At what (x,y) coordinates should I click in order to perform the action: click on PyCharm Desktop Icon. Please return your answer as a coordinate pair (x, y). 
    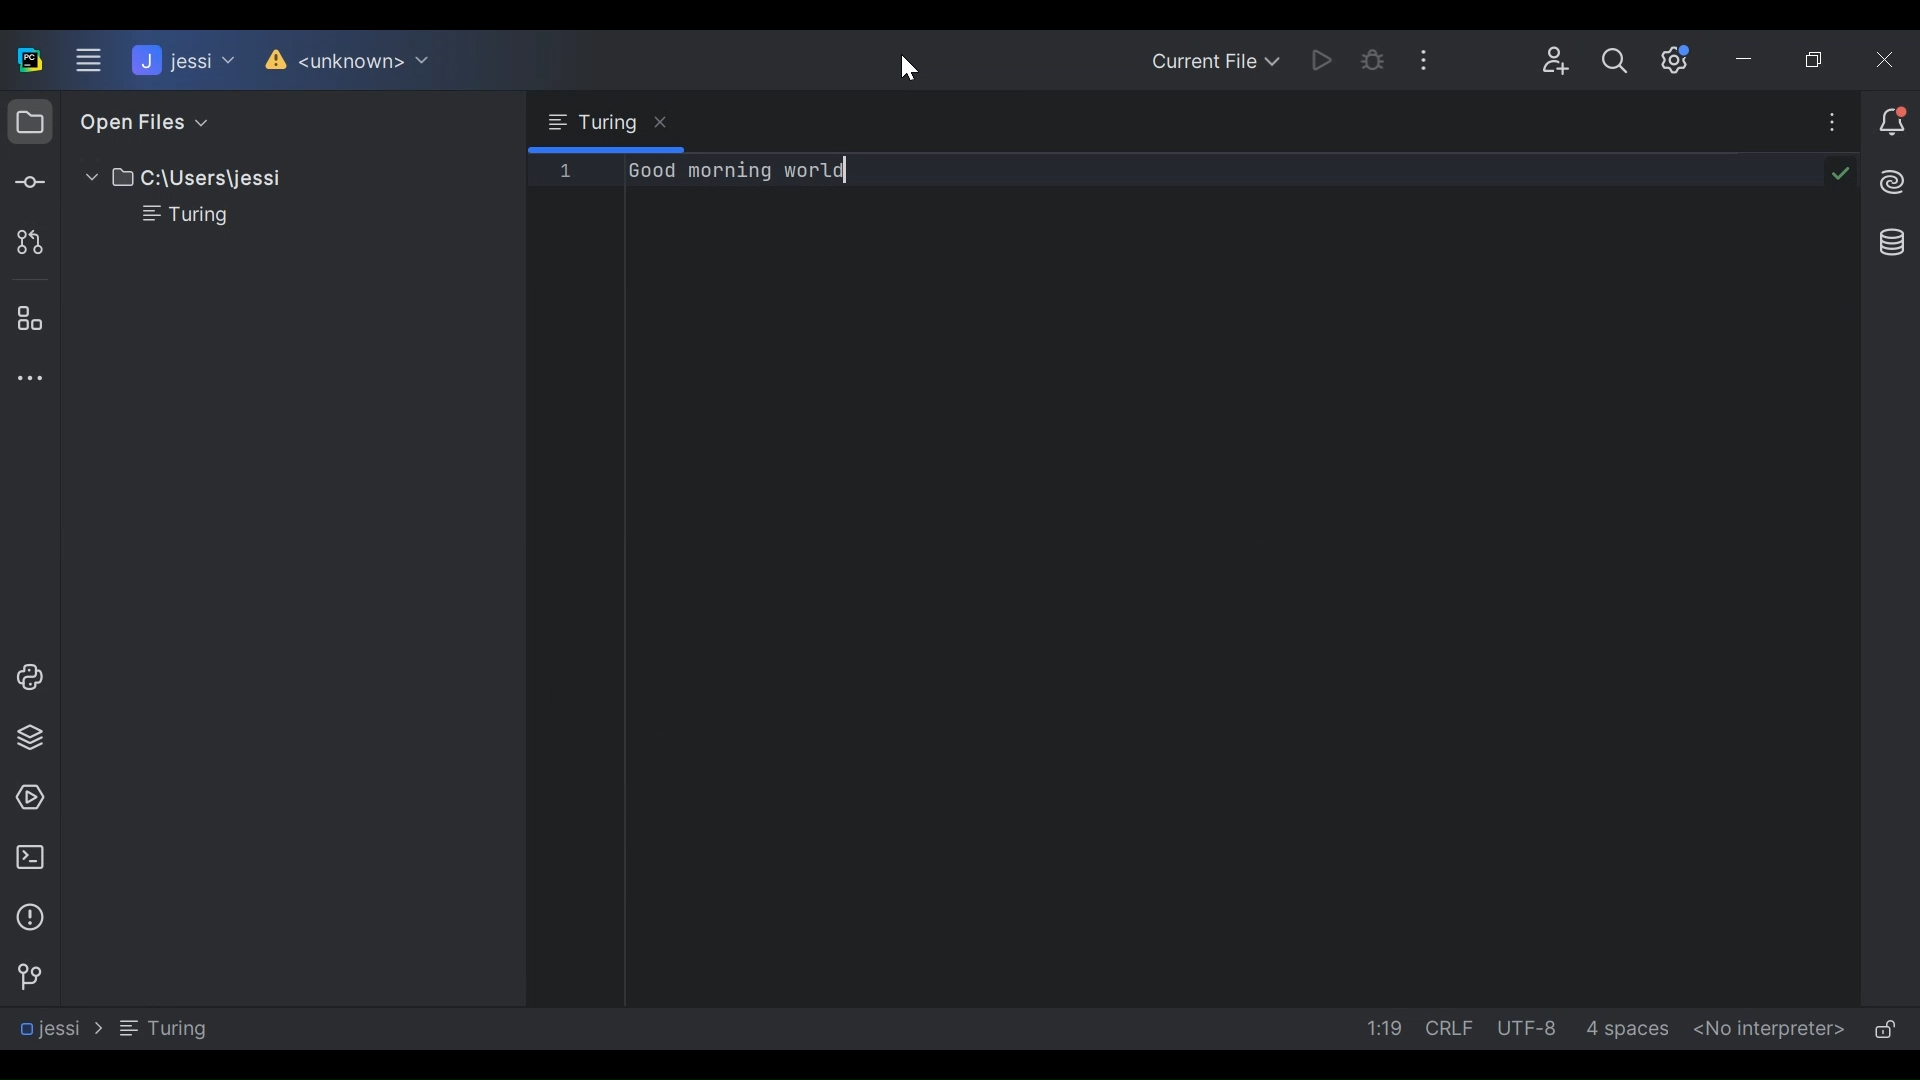
    Looking at the image, I should click on (30, 62).